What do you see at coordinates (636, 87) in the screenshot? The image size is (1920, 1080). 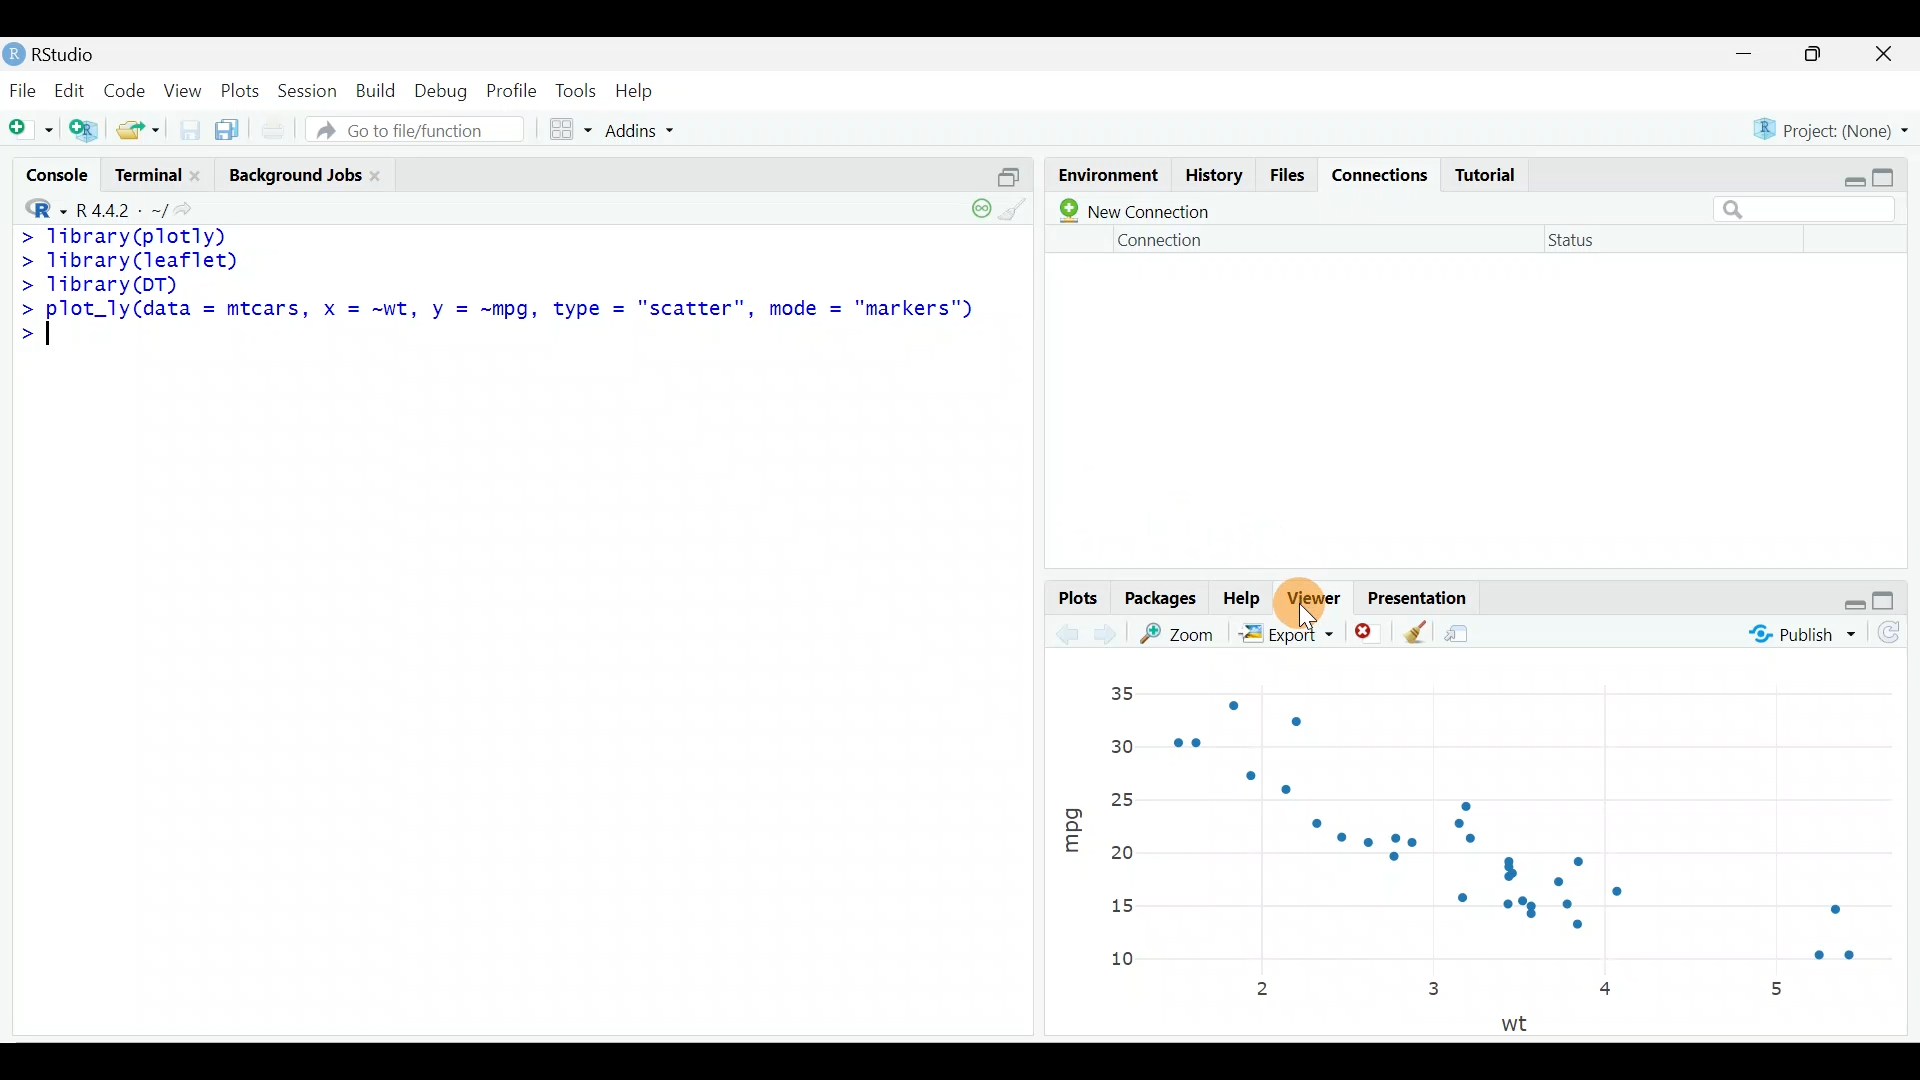 I see `Help` at bounding box center [636, 87].